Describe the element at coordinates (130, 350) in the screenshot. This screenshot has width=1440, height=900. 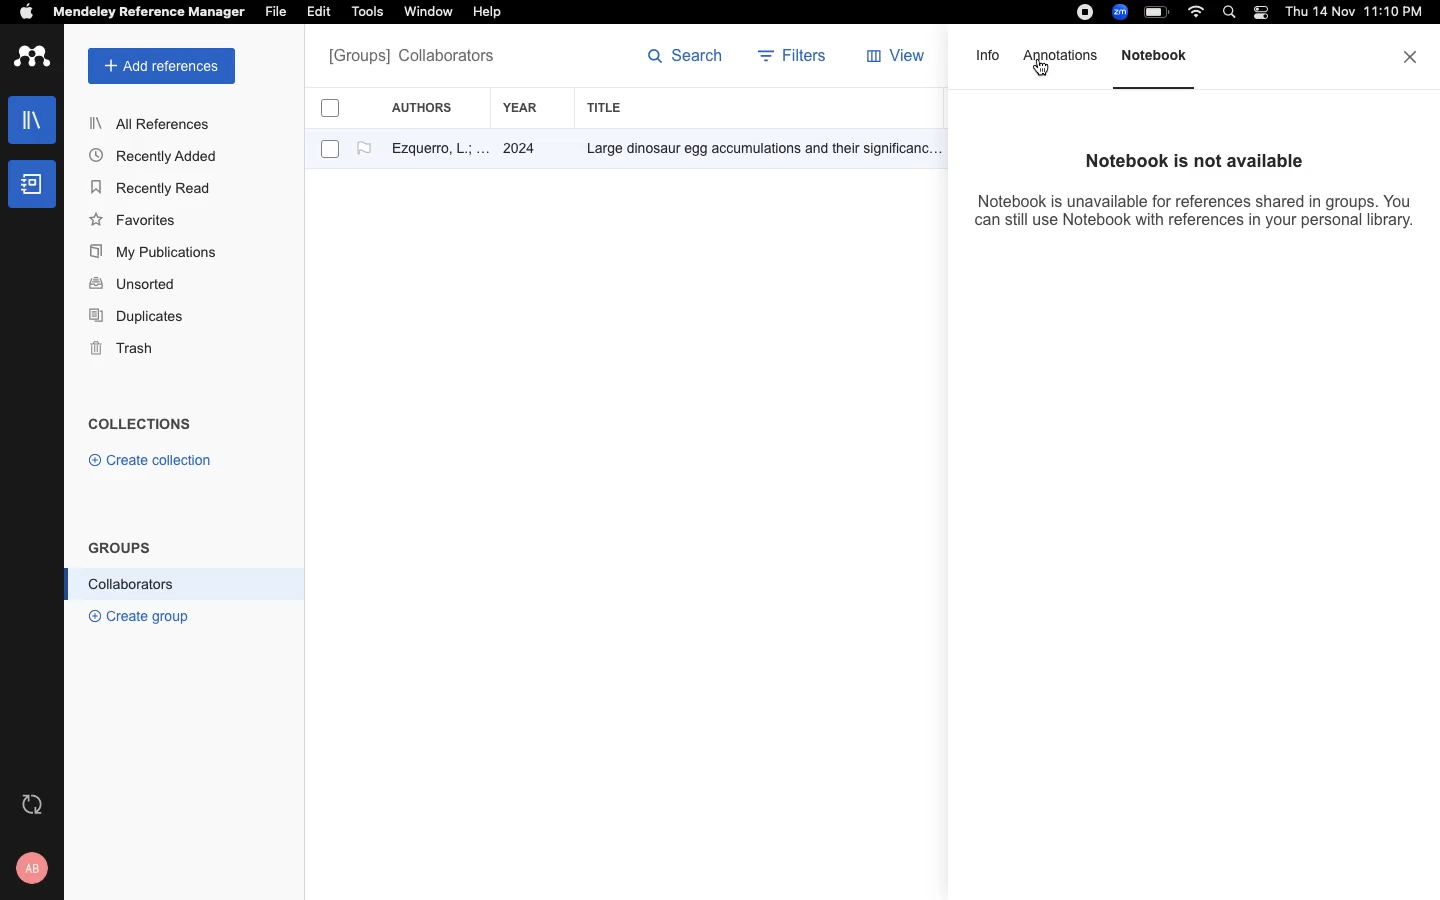
I see `Trash` at that location.